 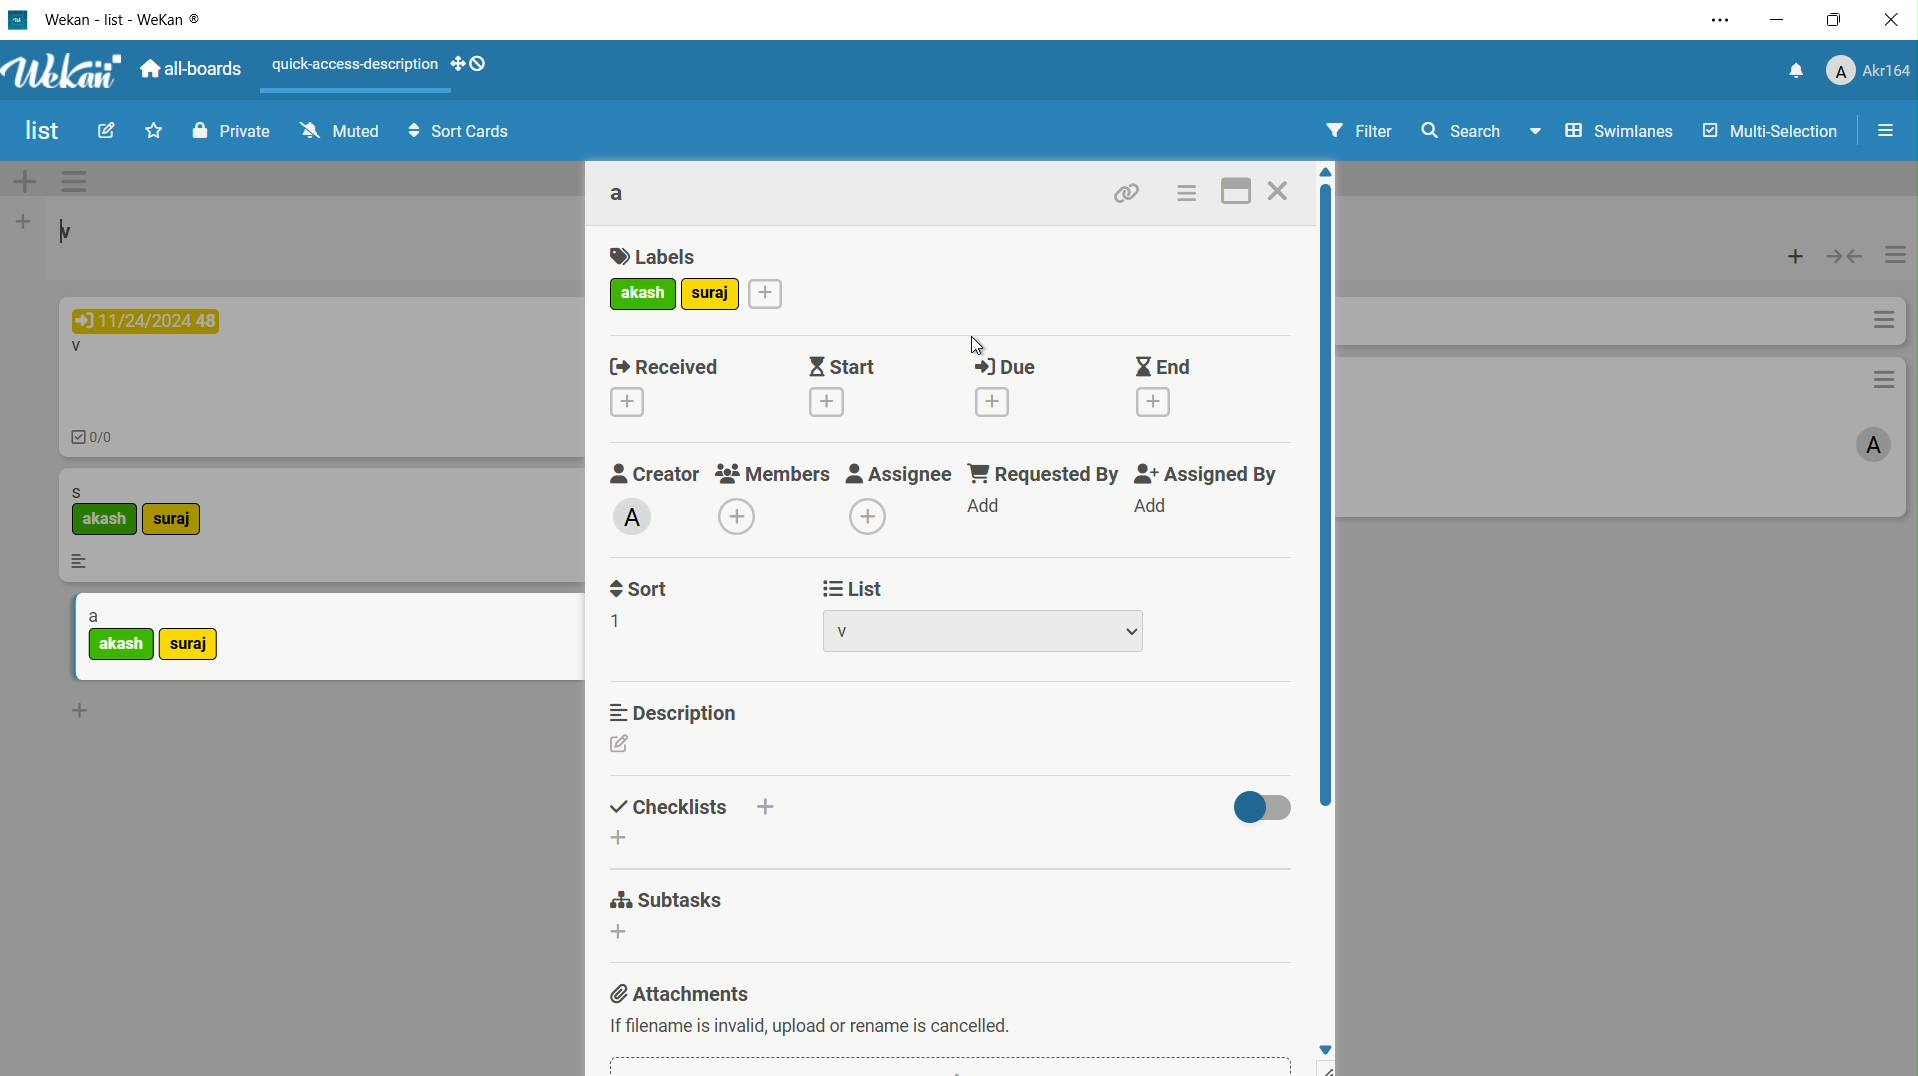 I want to click on filter, so click(x=1356, y=132).